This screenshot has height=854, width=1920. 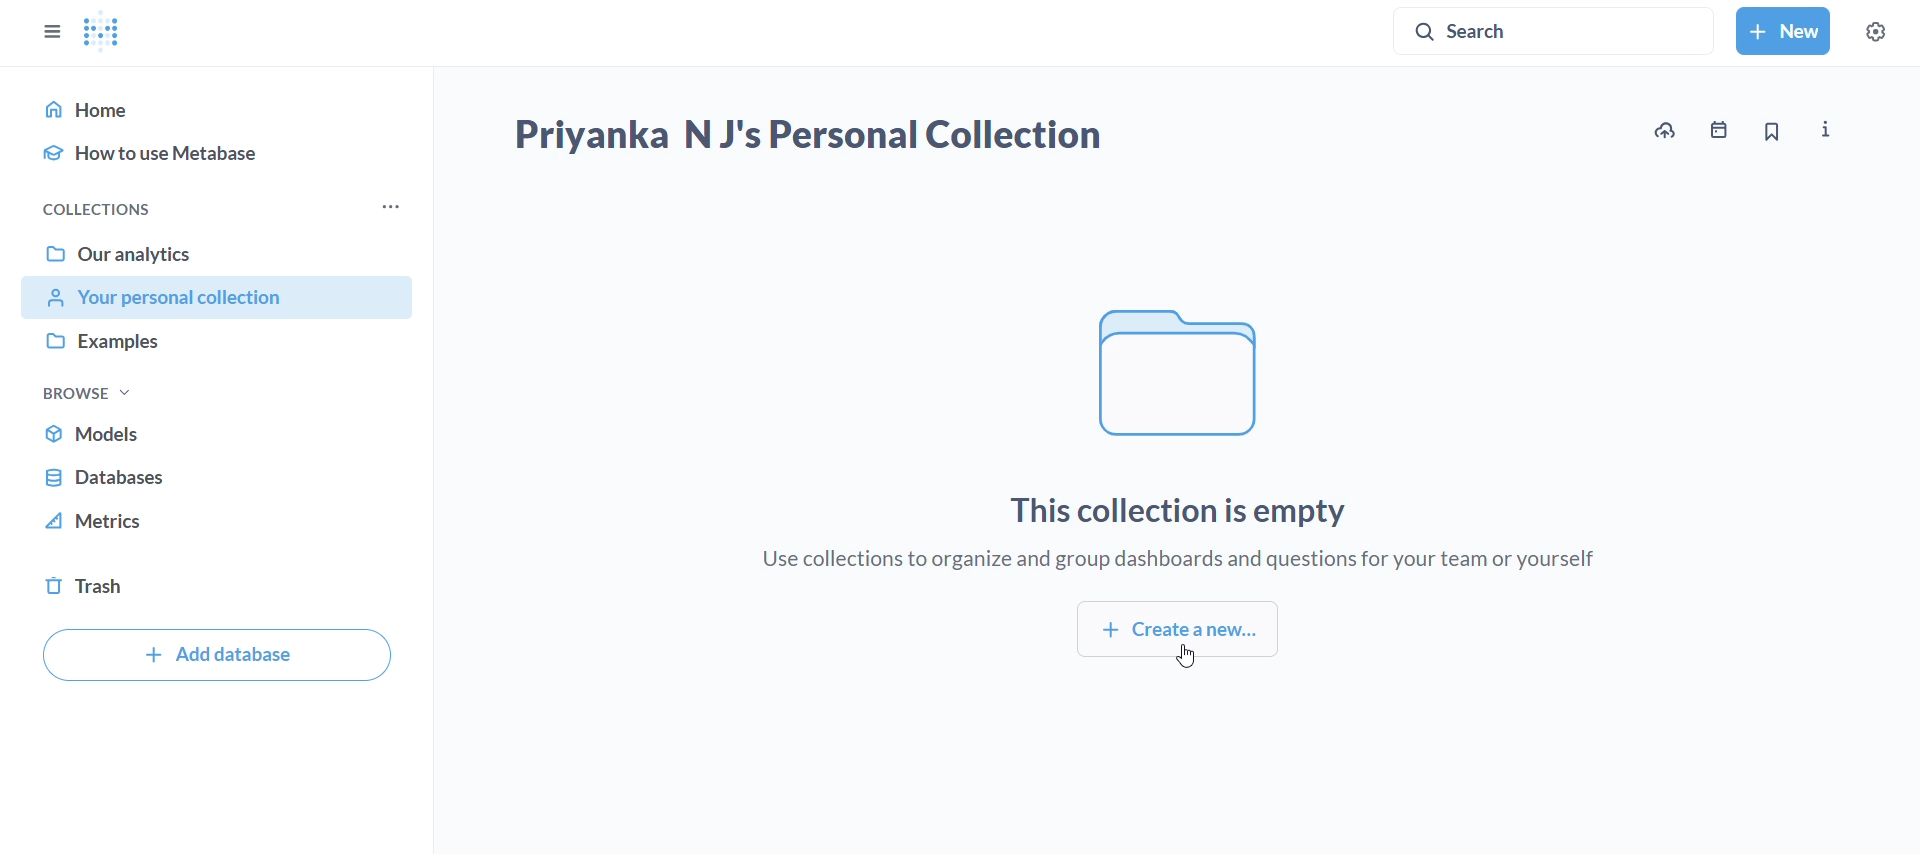 I want to click on folder logo, so click(x=1180, y=370).